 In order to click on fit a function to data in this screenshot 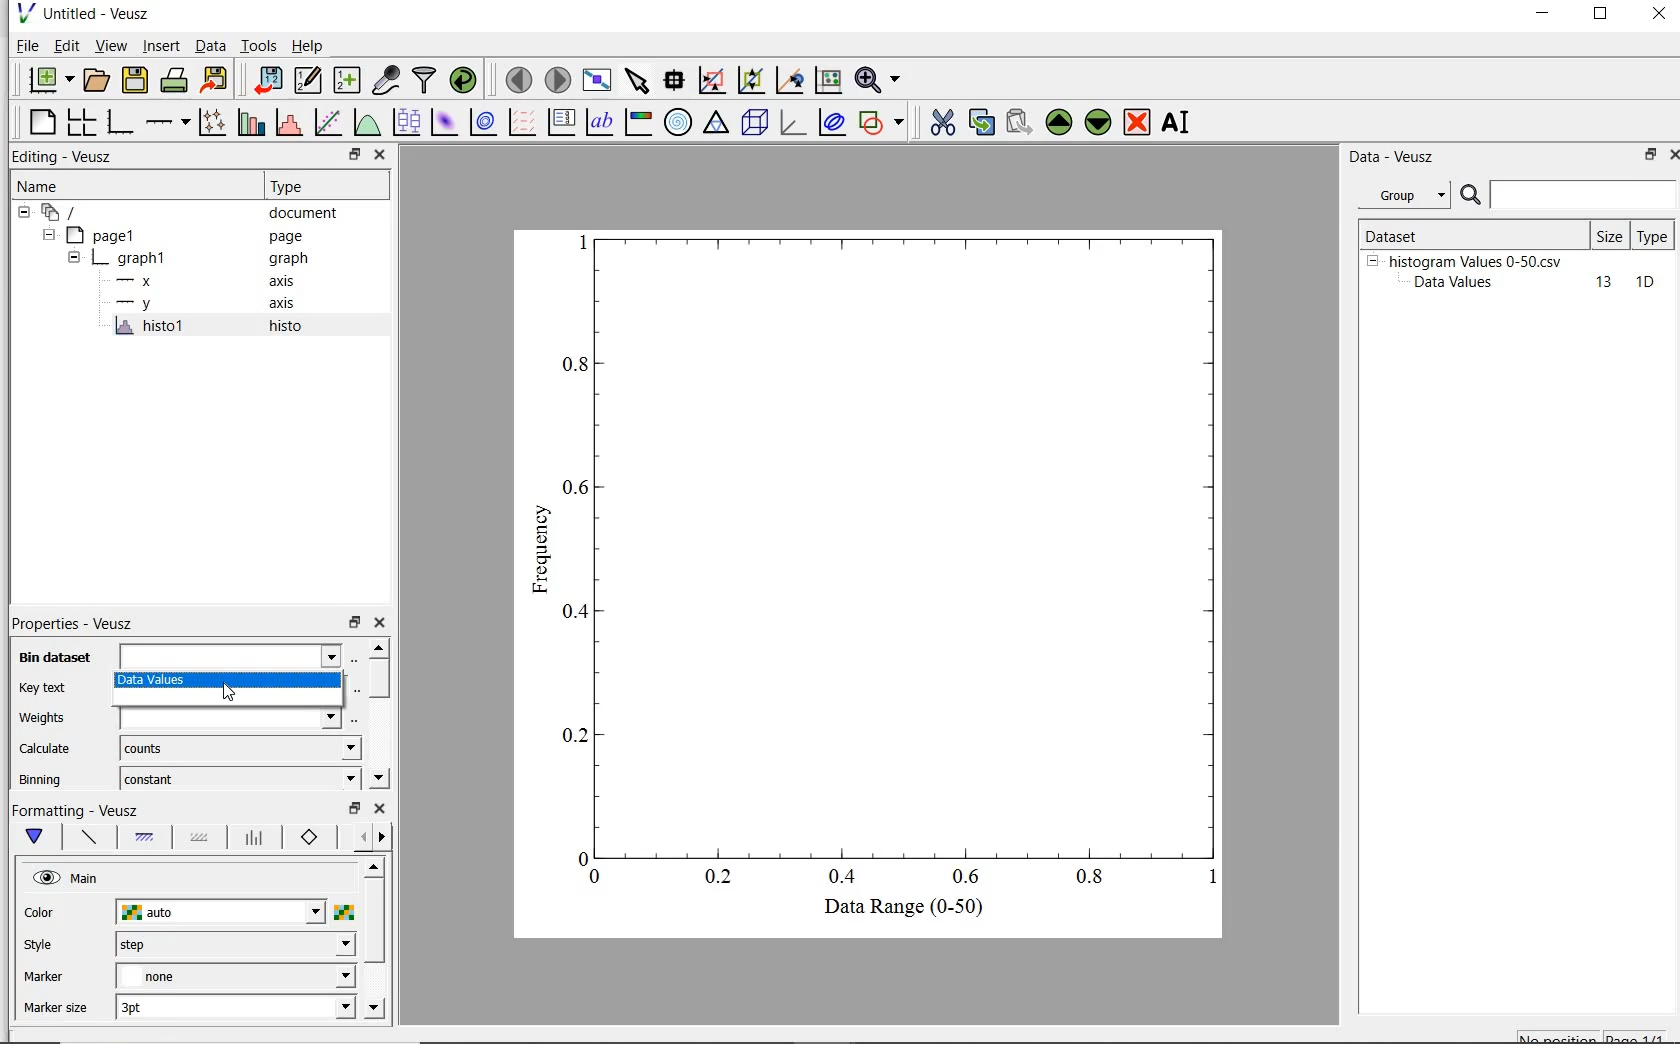, I will do `click(329, 121)`.